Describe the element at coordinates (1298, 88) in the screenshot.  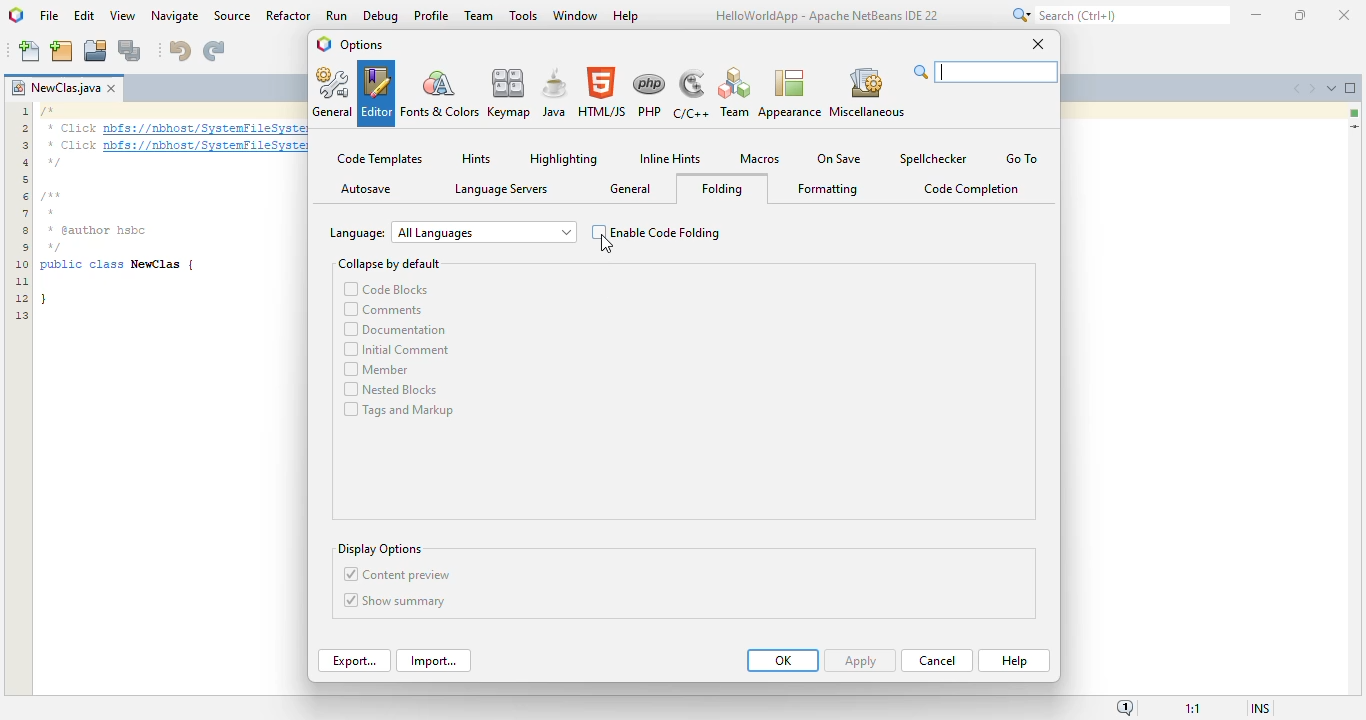
I see `scroll documents left` at that location.